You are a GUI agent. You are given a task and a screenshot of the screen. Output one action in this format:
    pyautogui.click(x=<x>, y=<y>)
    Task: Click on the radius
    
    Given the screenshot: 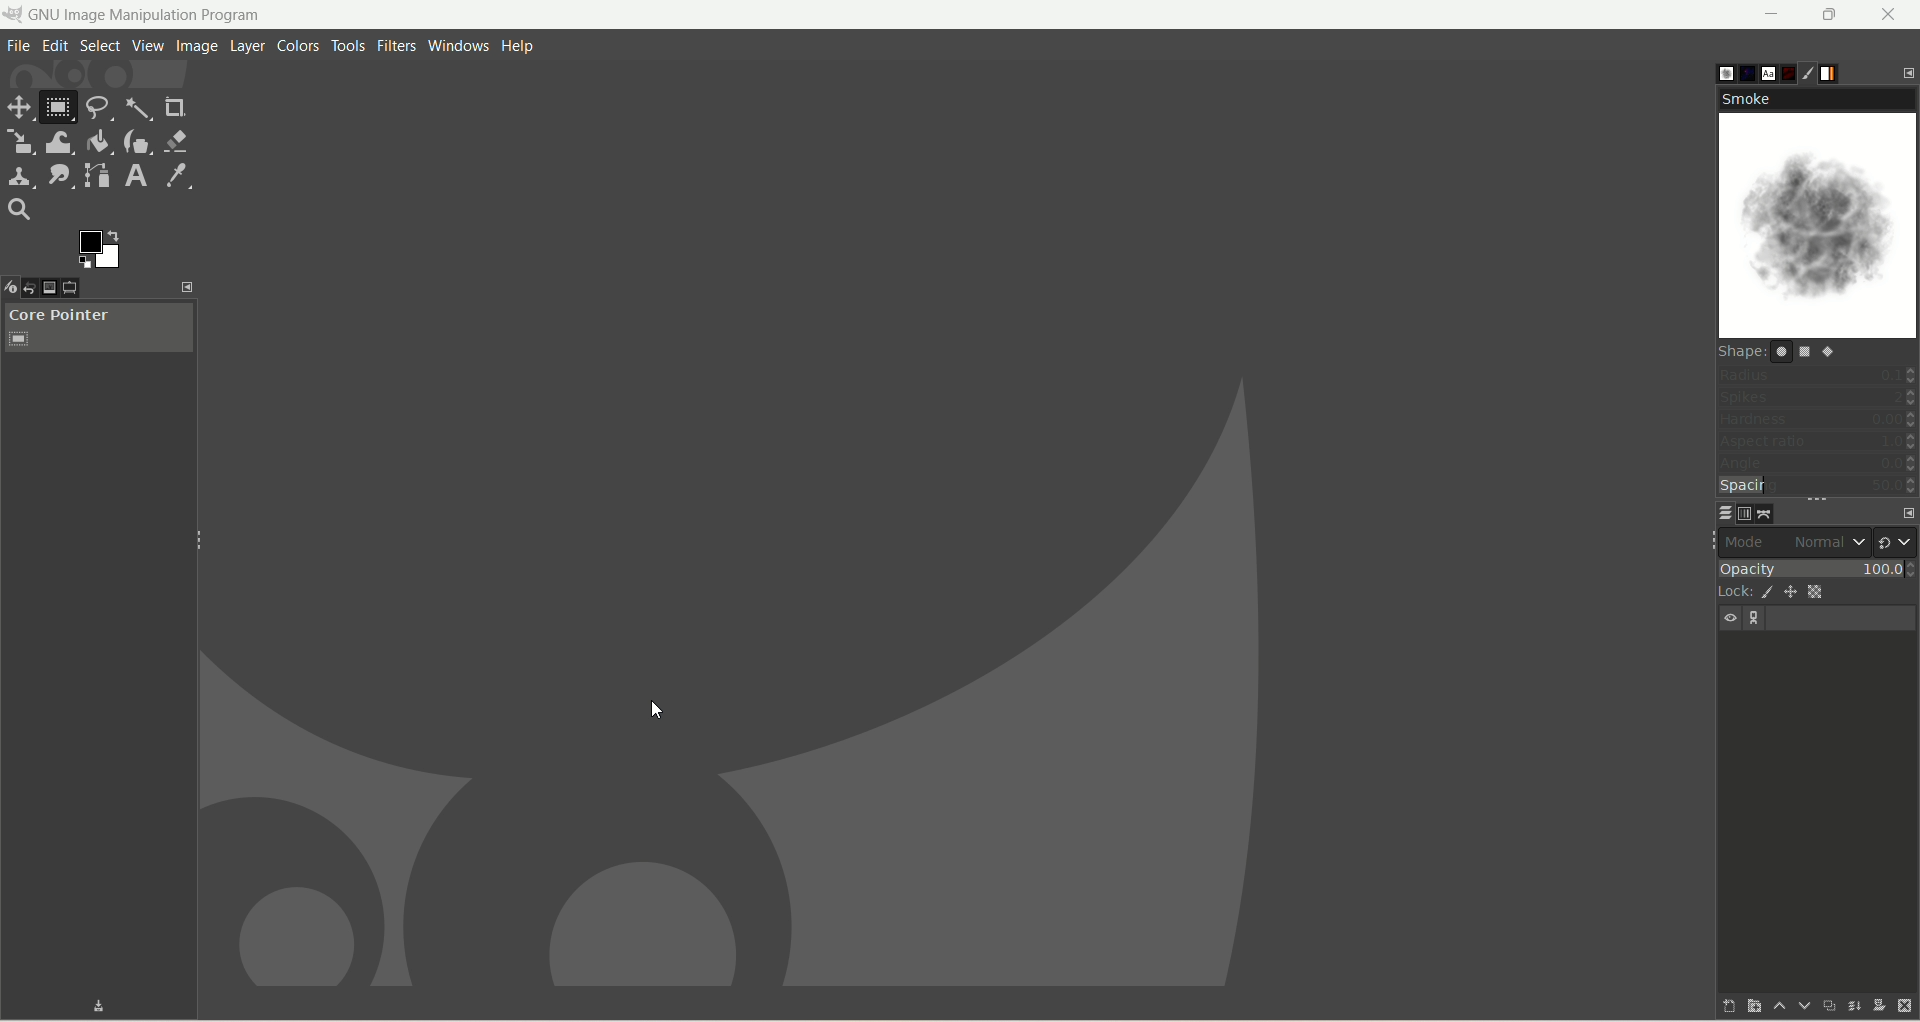 What is the action you would take?
    pyautogui.click(x=1818, y=374)
    